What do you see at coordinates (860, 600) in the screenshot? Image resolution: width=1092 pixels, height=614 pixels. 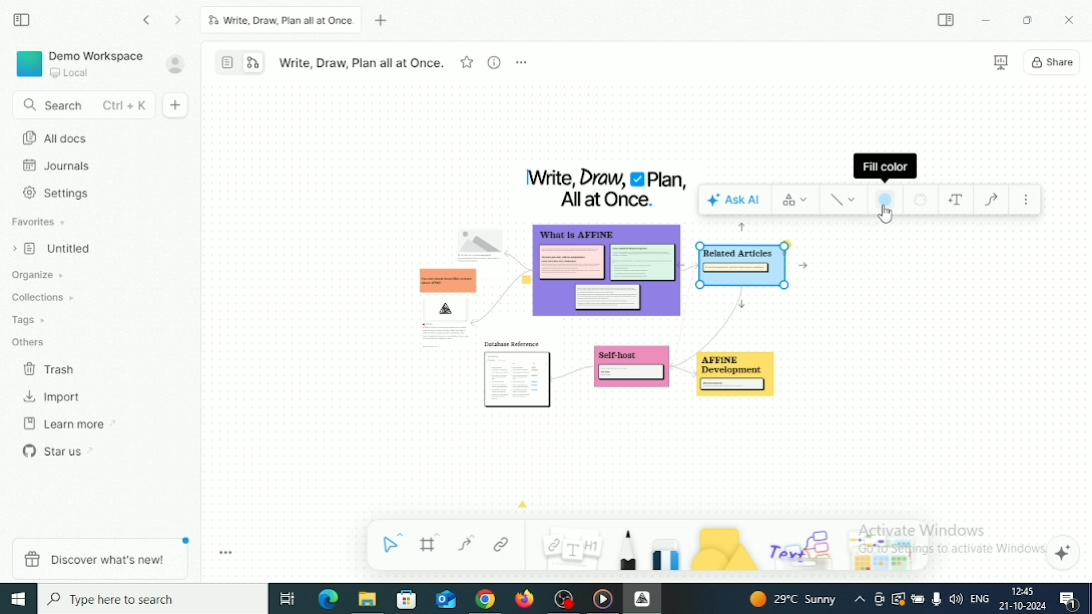 I see `Show hidden icons` at bounding box center [860, 600].